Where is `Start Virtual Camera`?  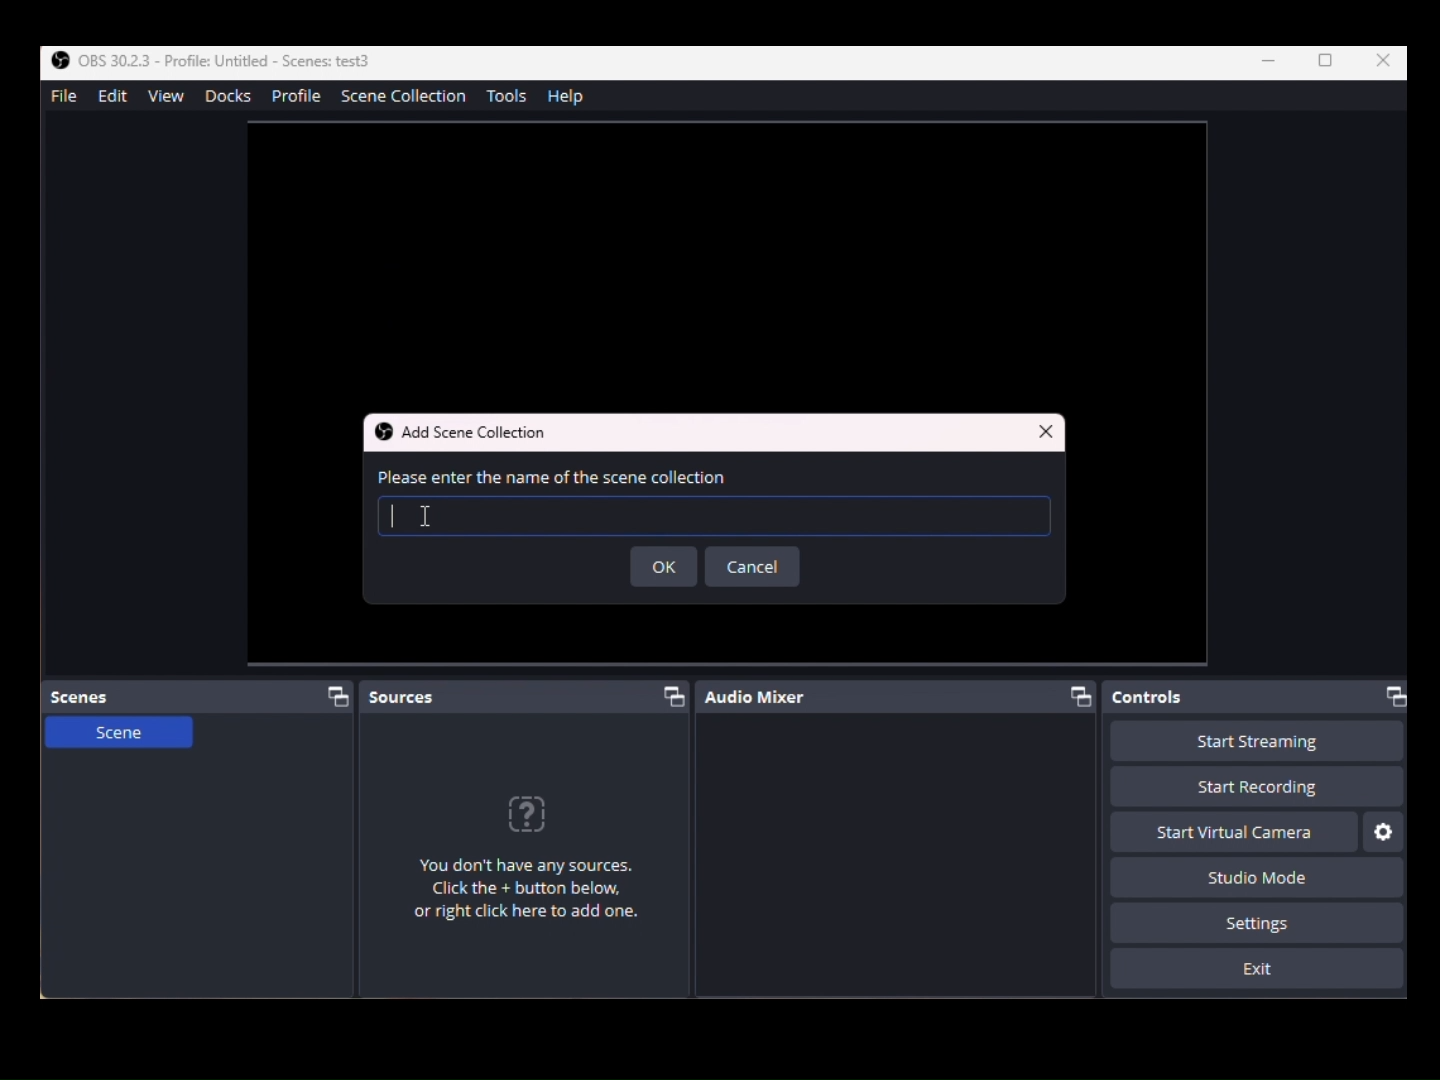
Start Virtual Camera is located at coordinates (1234, 832).